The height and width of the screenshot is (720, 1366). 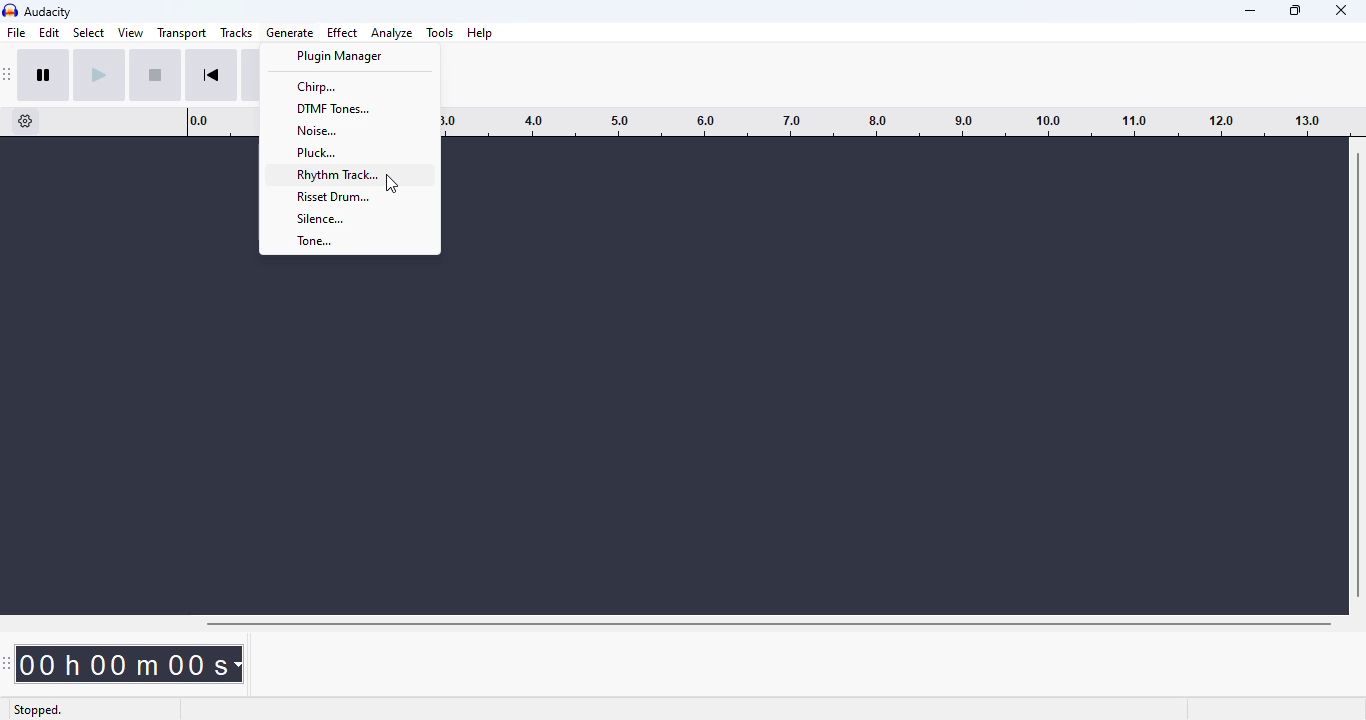 I want to click on tools, so click(x=439, y=33).